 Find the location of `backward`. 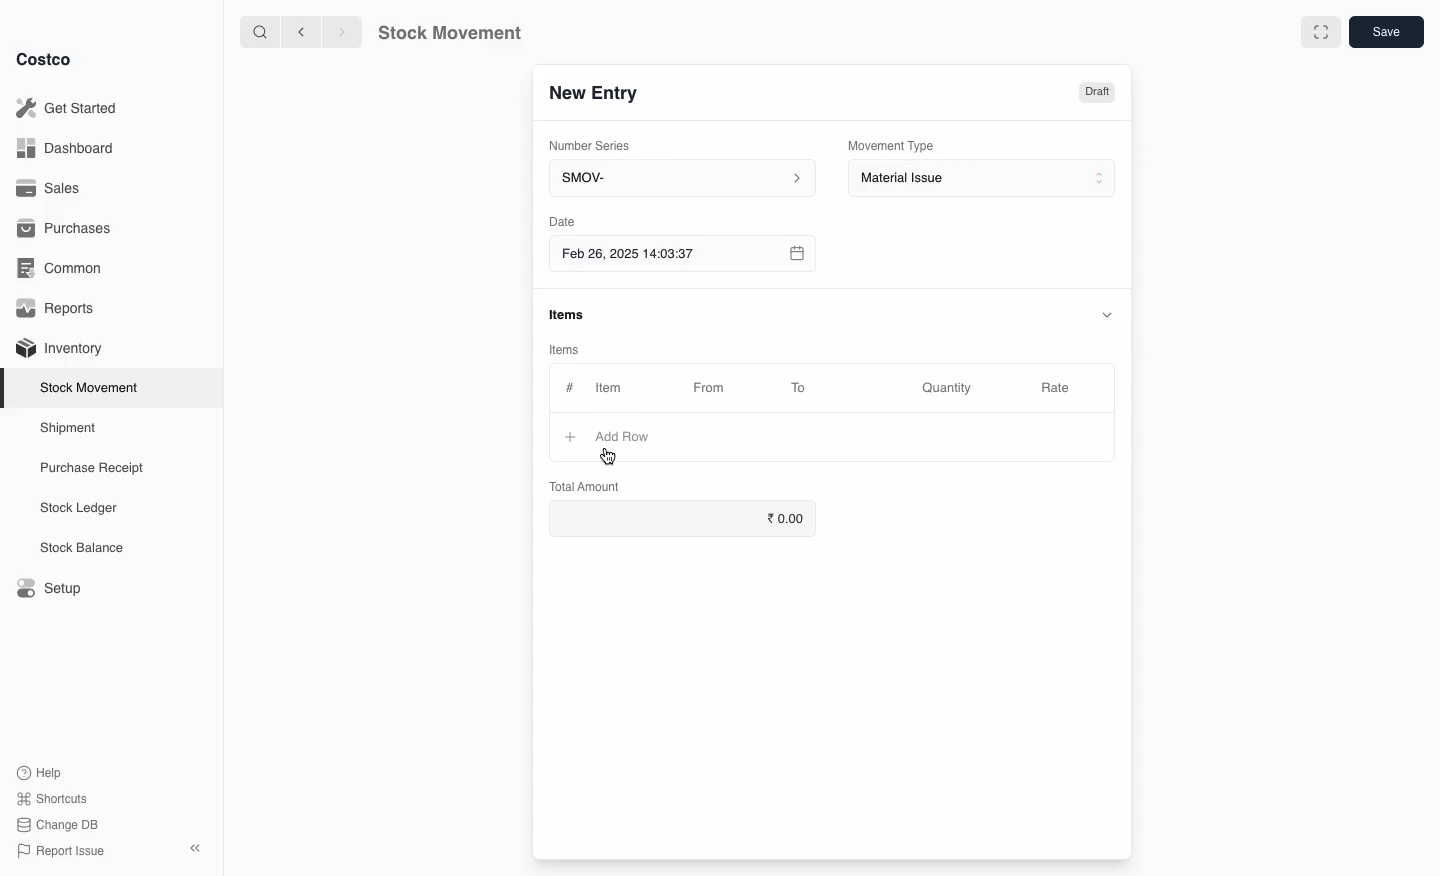

backward is located at coordinates (304, 33).